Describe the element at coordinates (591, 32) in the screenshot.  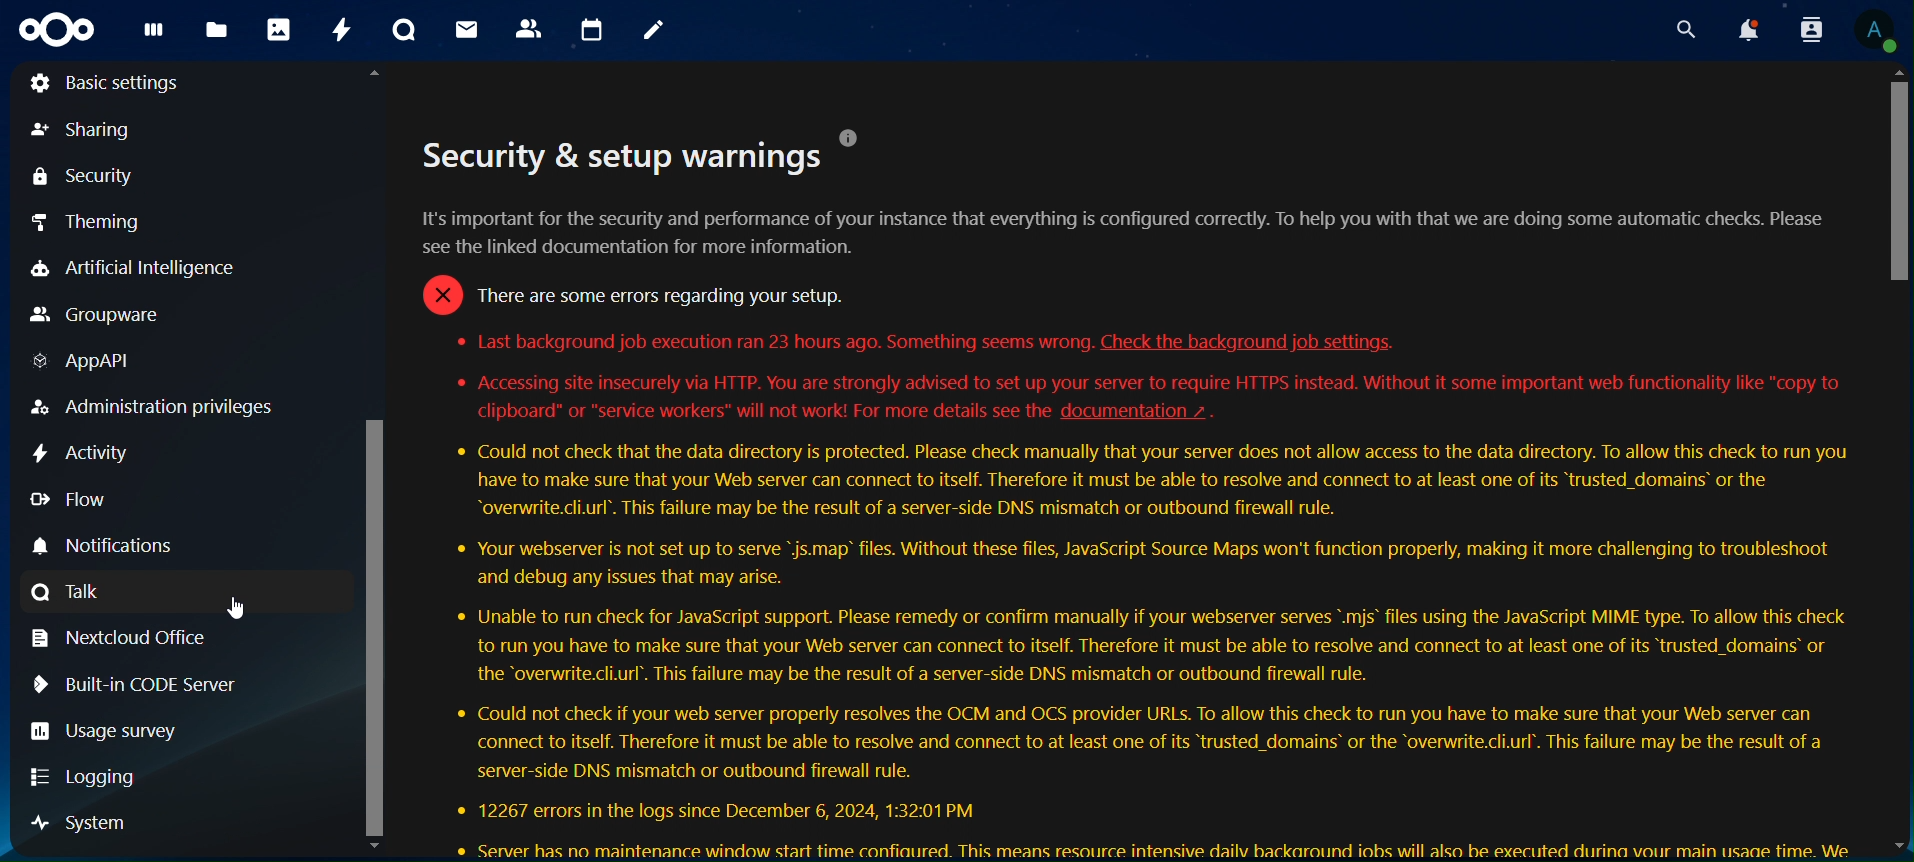
I see `calendar` at that location.